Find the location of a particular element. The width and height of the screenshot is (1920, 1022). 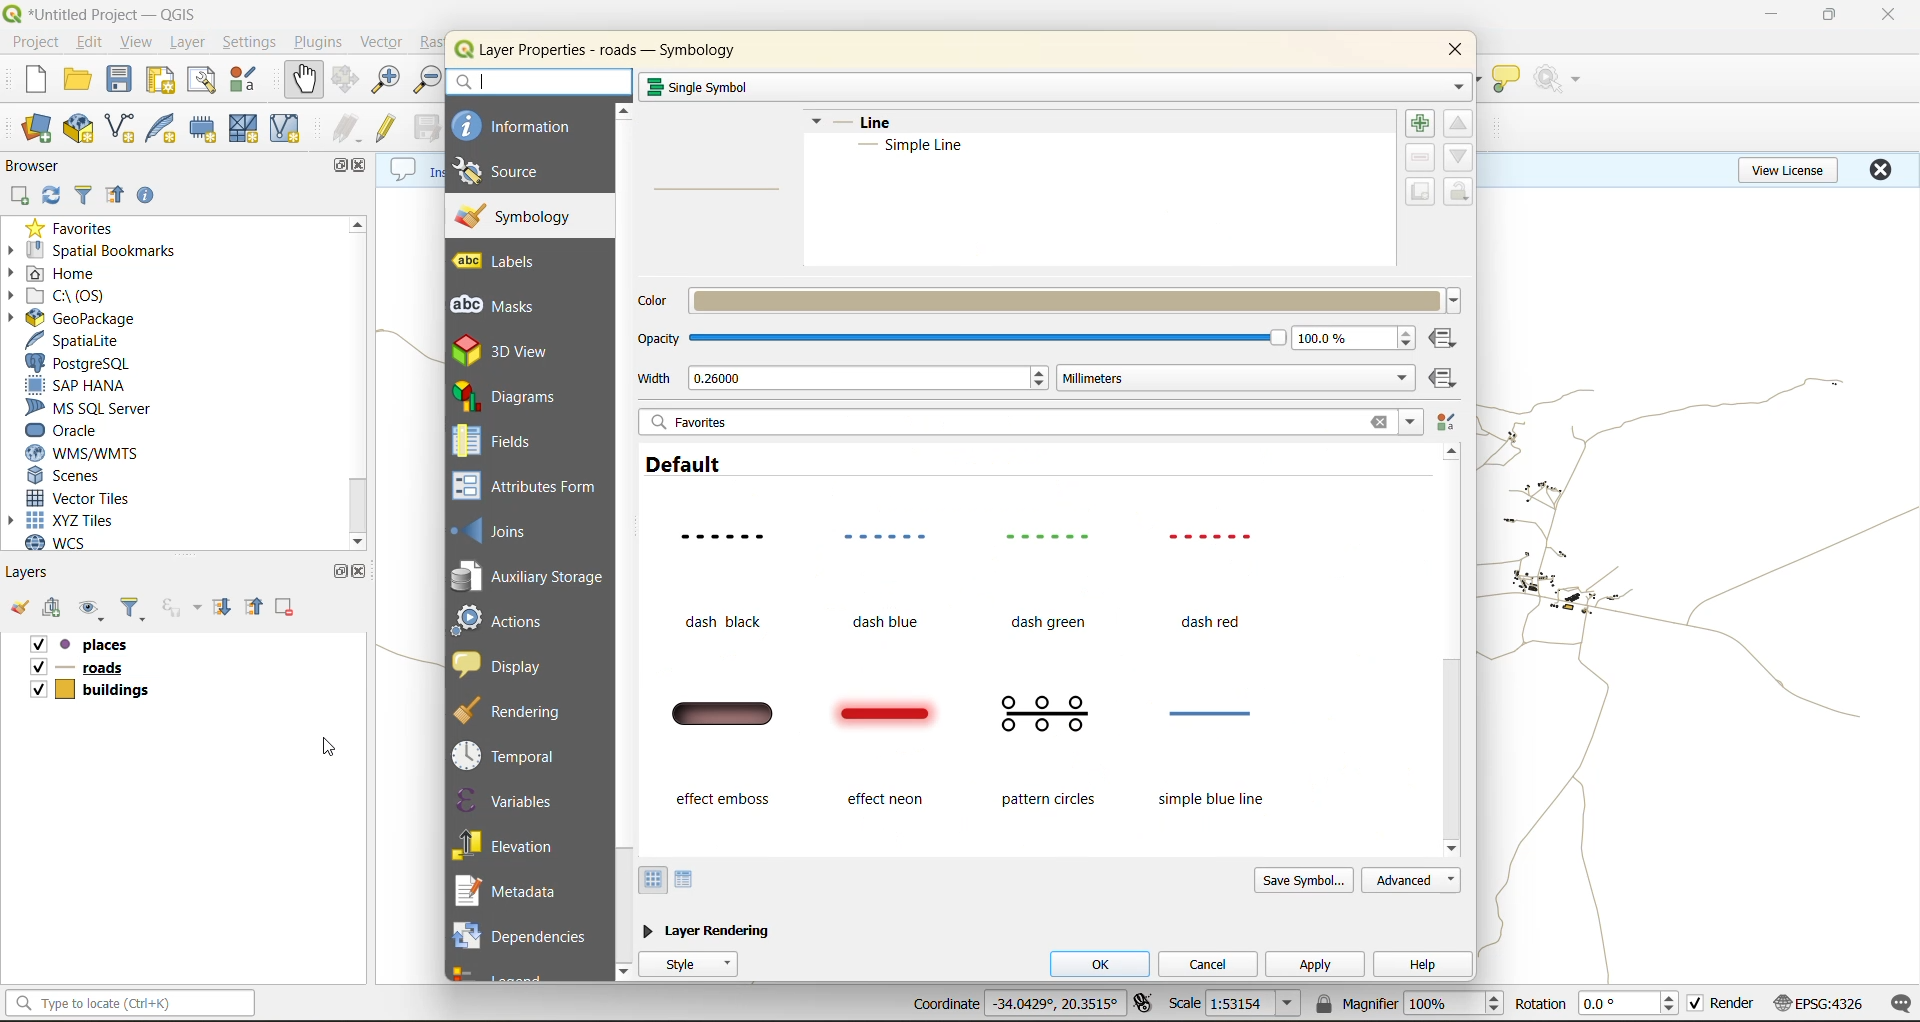

edits is located at coordinates (343, 125).